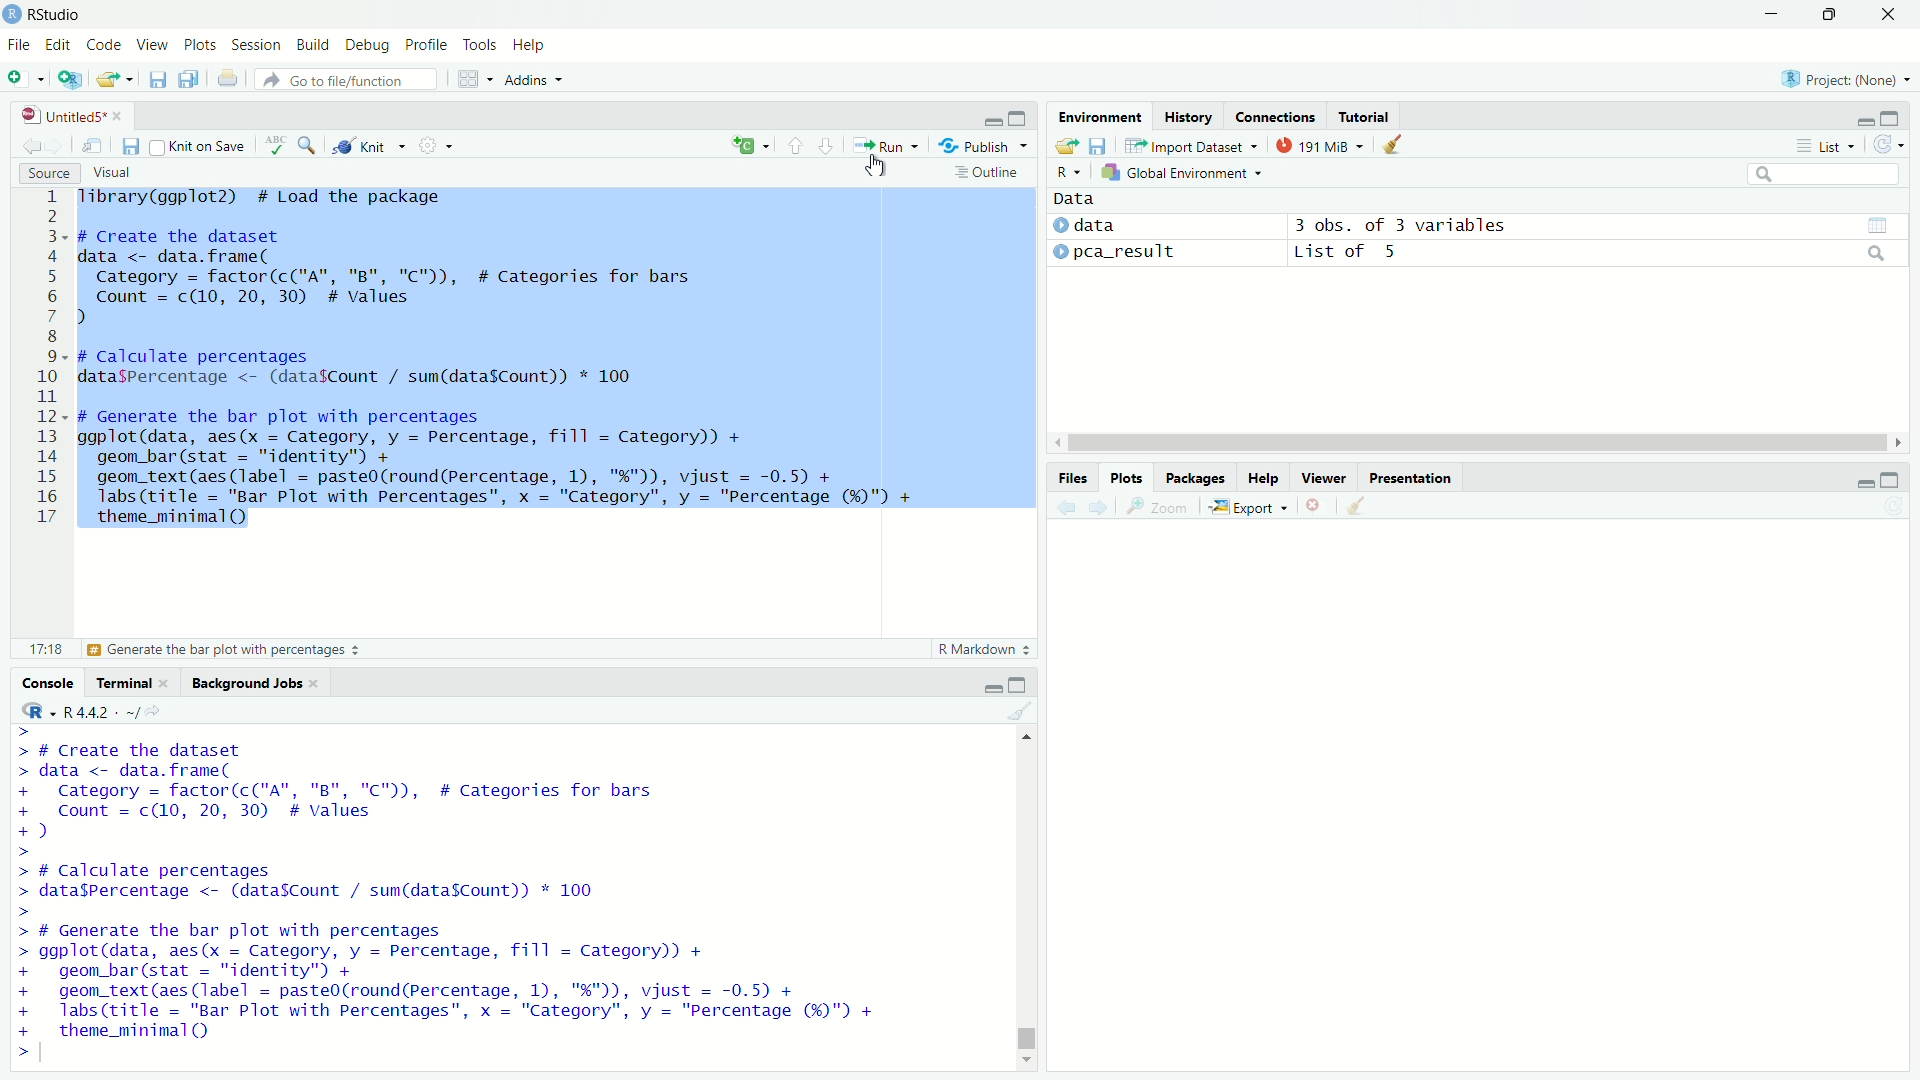 This screenshot has width=1920, height=1080. I want to click on refresh, so click(1886, 143).